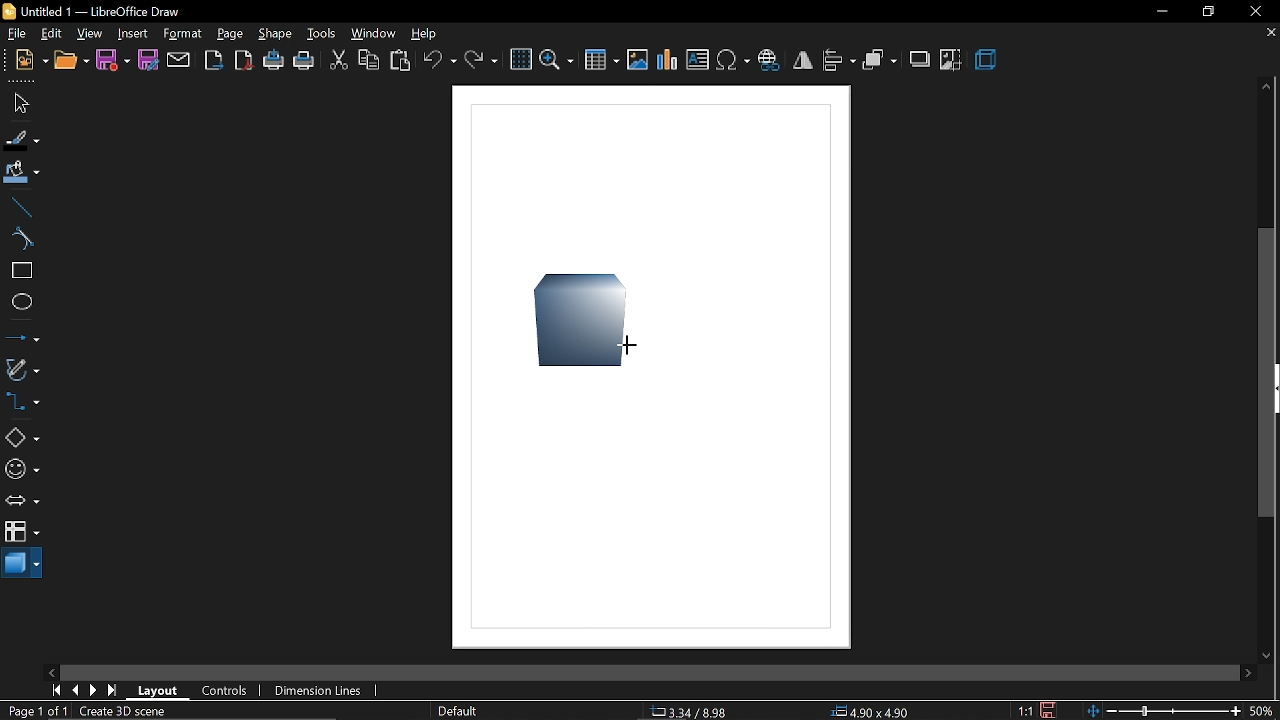 Image resolution: width=1280 pixels, height=720 pixels. What do you see at coordinates (72, 691) in the screenshot?
I see `previous page` at bounding box center [72, 691].